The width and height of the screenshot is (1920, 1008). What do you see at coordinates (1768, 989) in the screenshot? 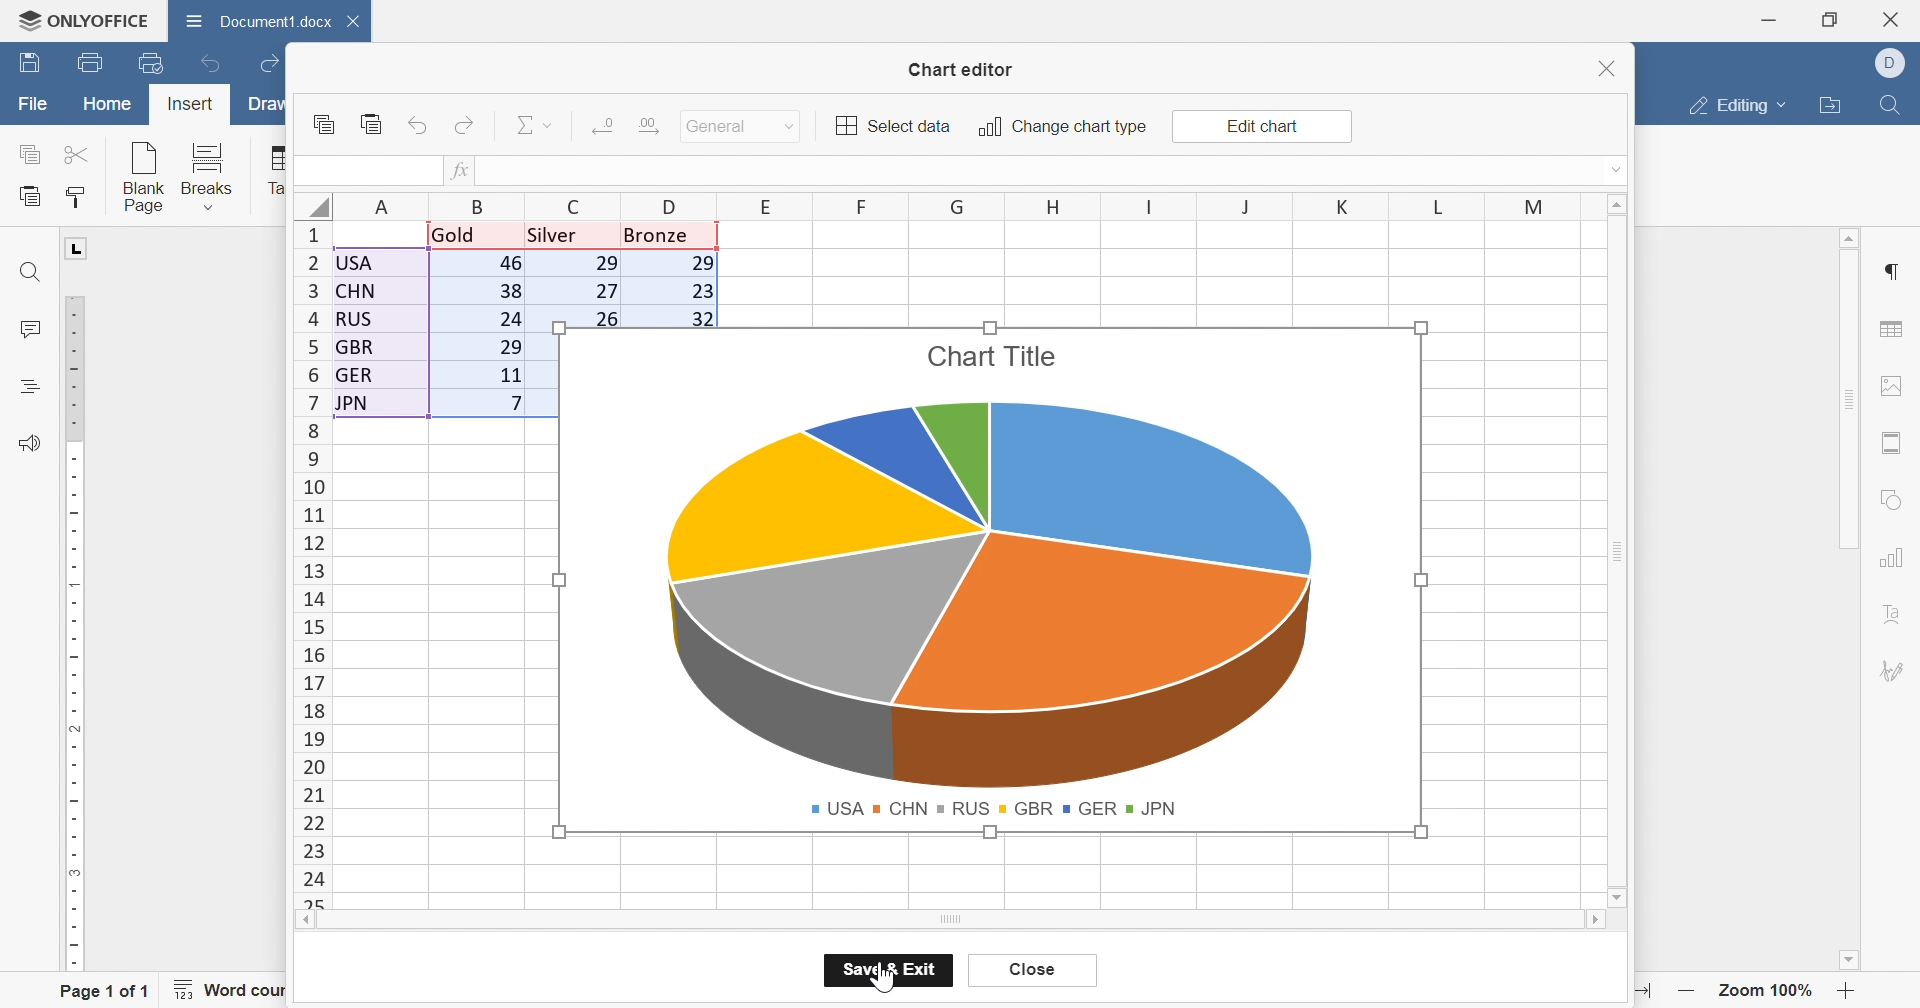
I see `Zoom 100%` at bounding box center [1768, 989].